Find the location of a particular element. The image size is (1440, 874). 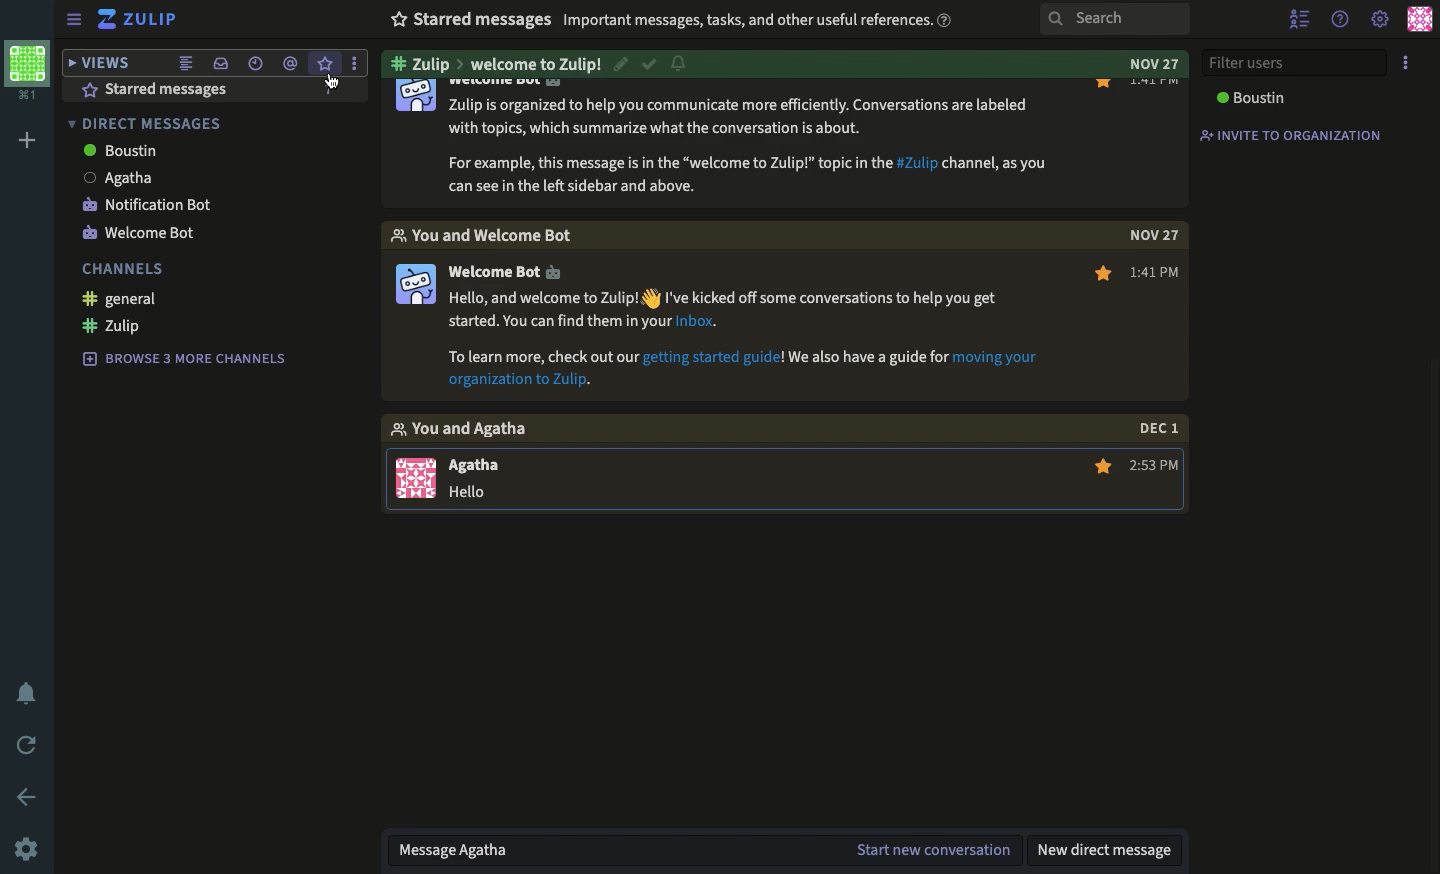

options is located at coordinates (1406, 64).